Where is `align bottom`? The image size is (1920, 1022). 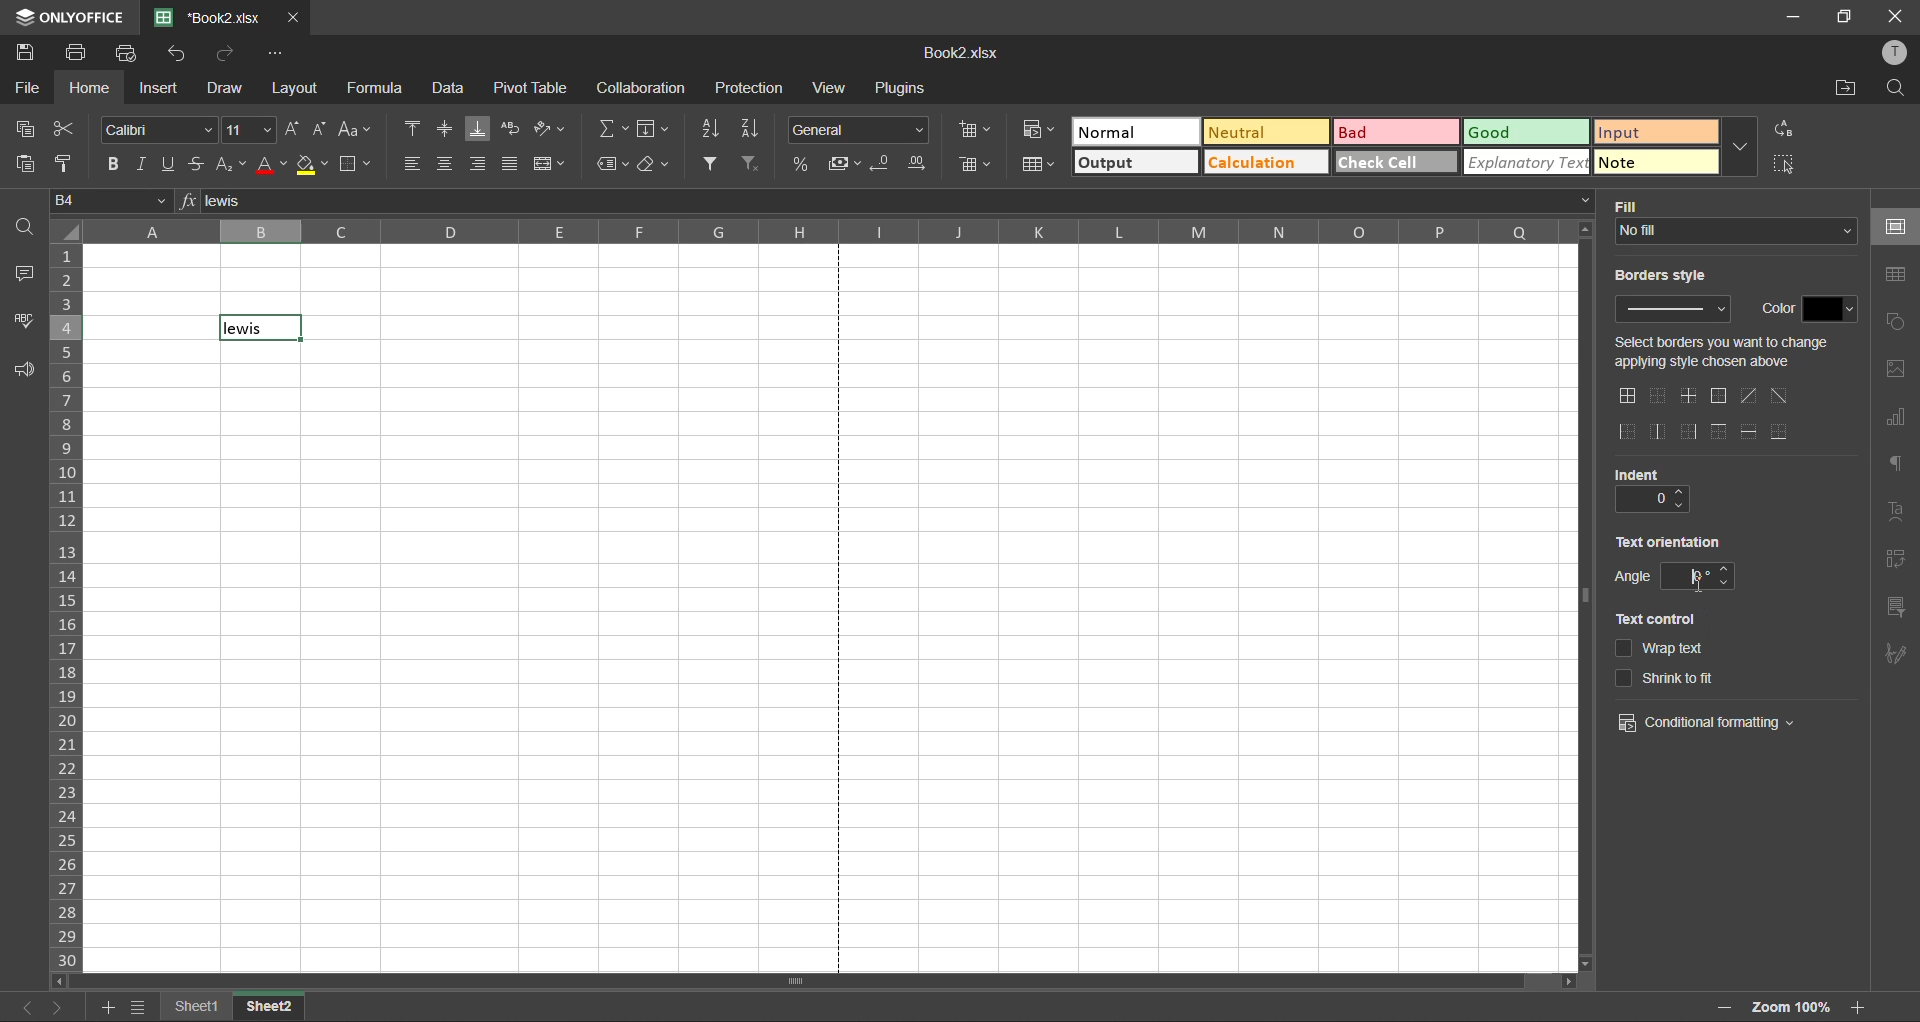
align bottom is located at coordinates (476, 130).